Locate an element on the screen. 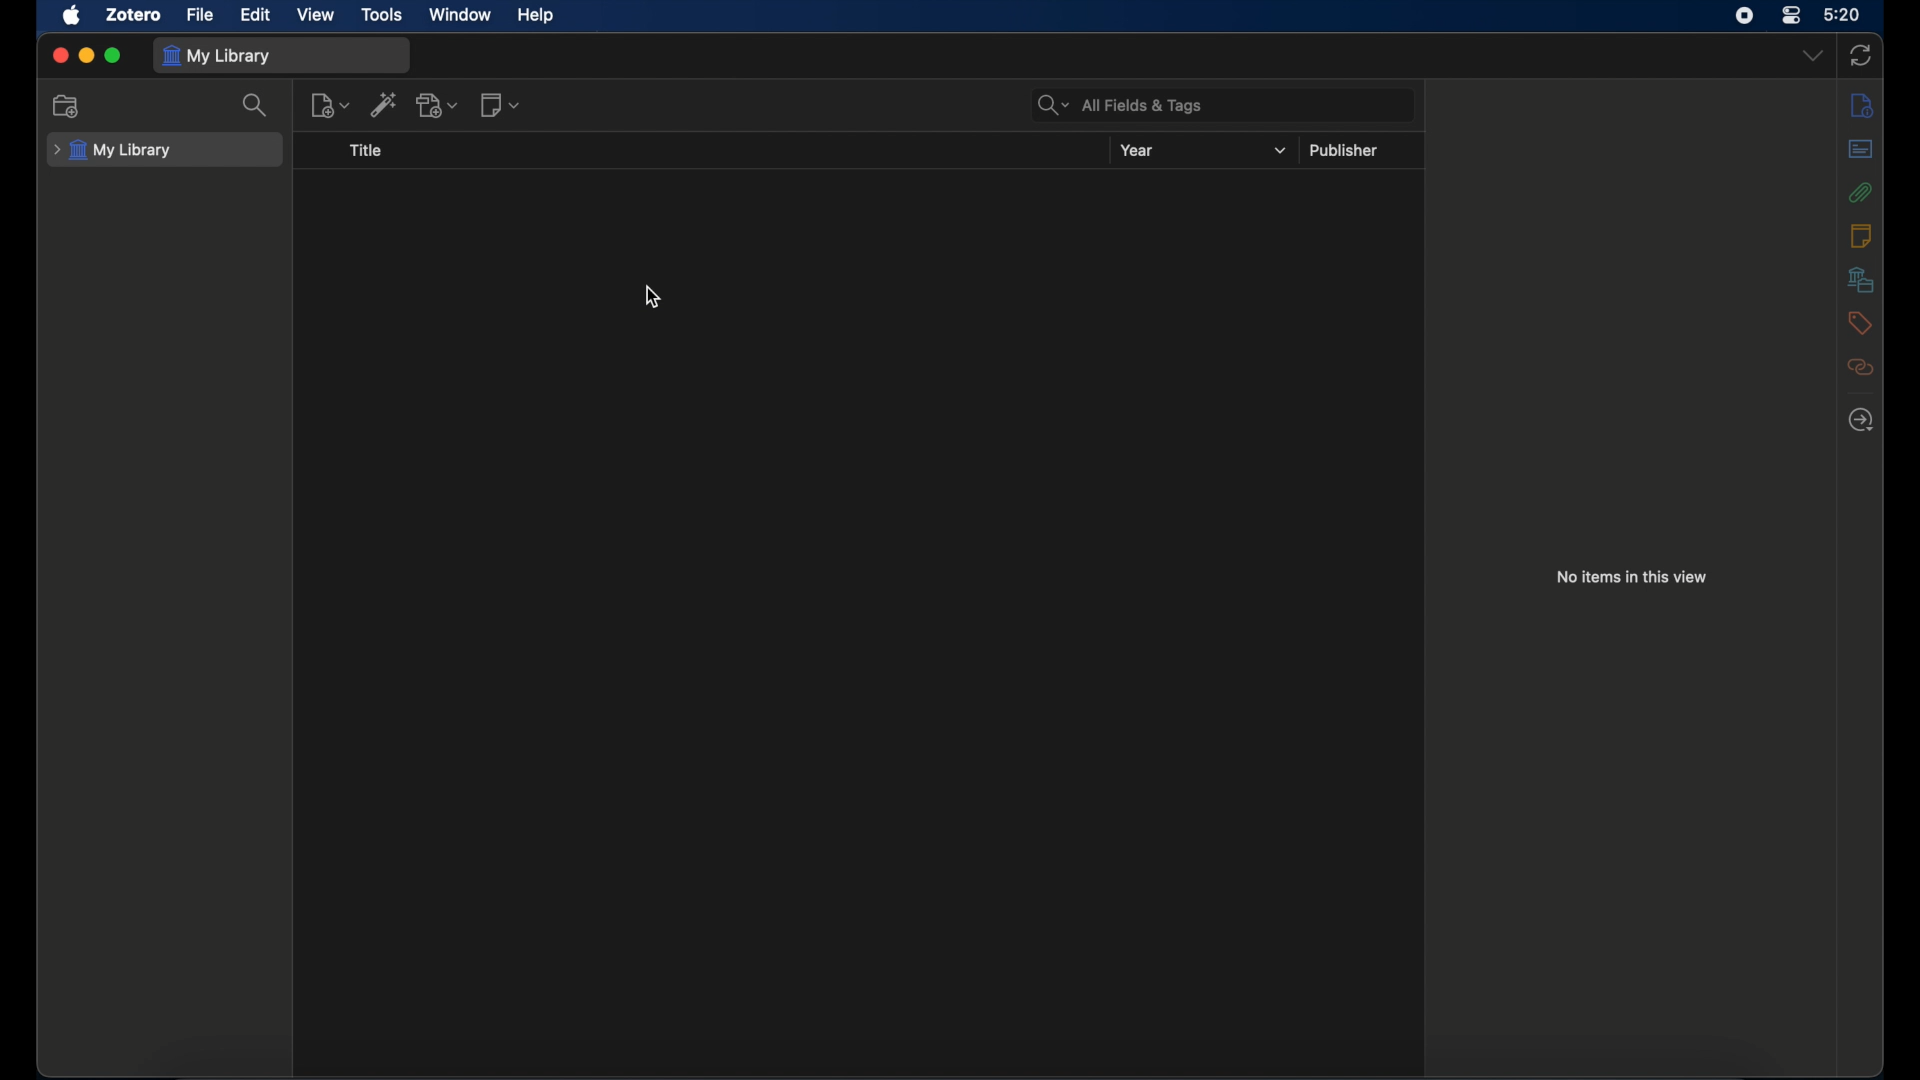  add item by identifier is located at coordinates (384, 104).